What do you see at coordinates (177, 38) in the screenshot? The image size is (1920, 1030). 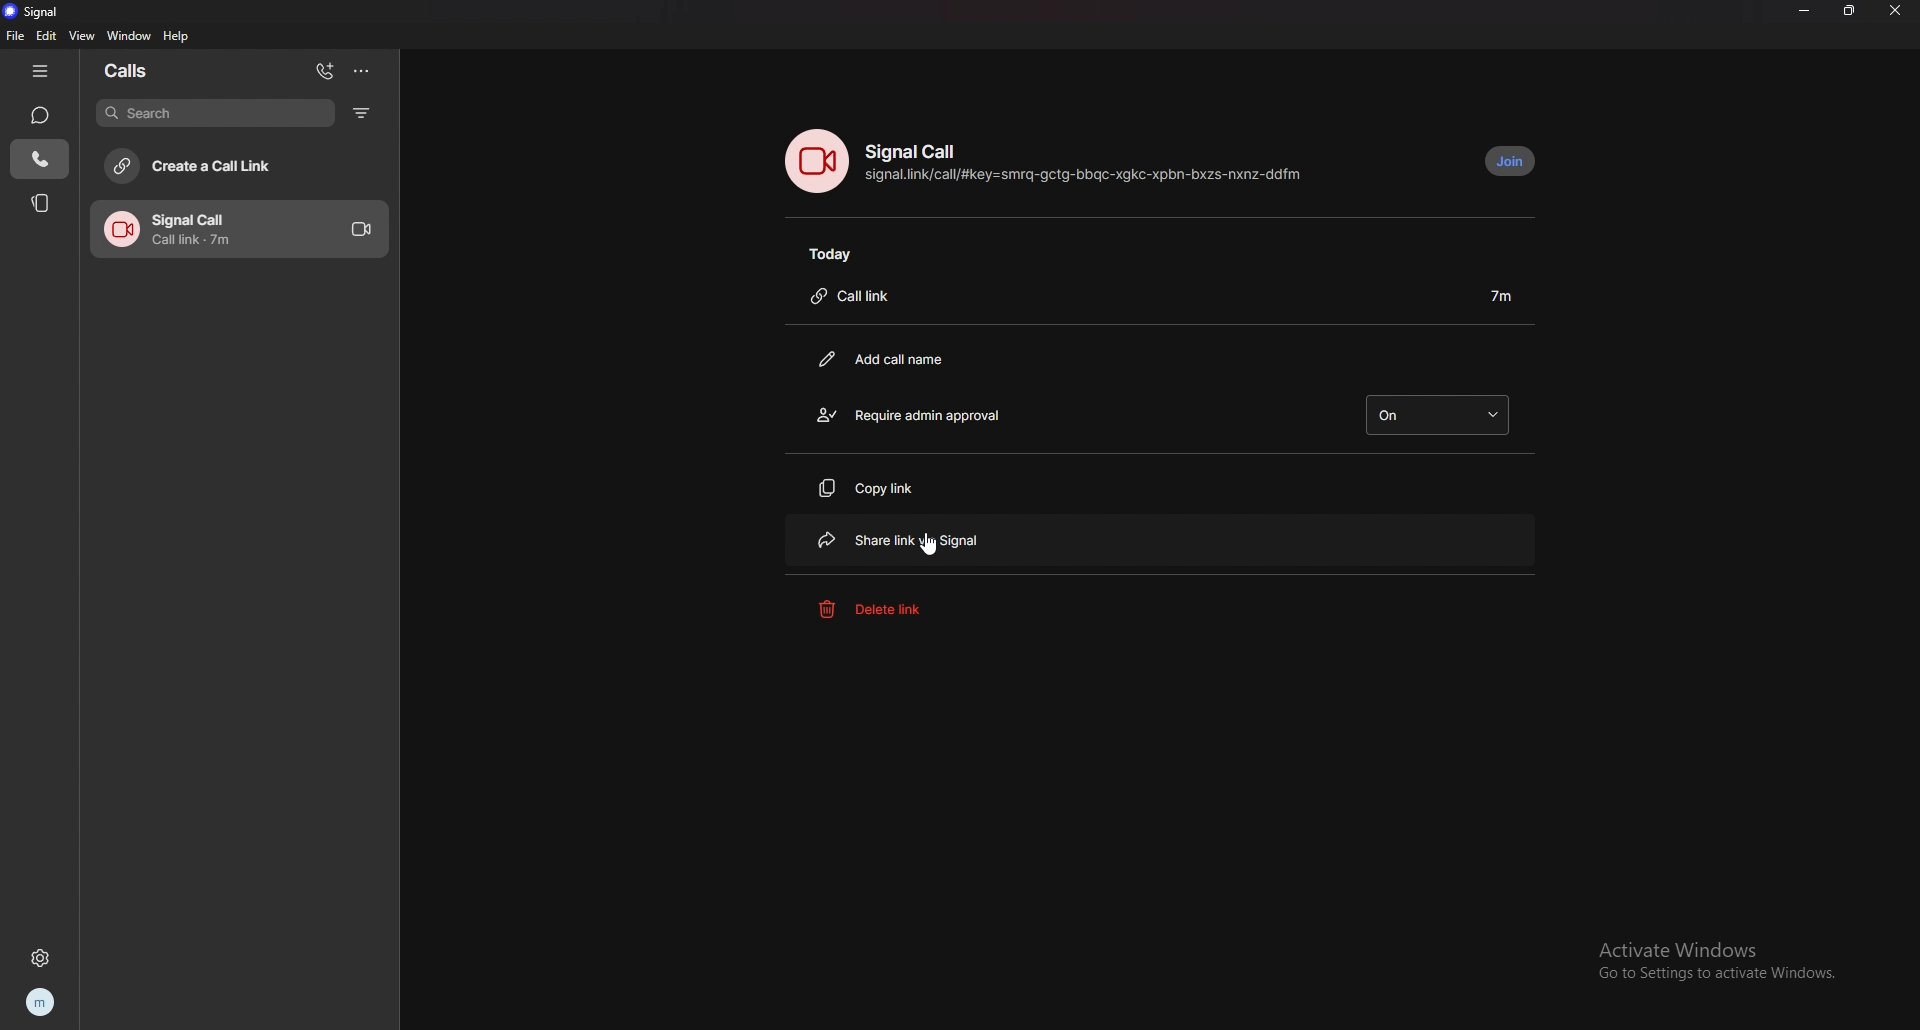 I see `help` at bounding box center [177, 38].